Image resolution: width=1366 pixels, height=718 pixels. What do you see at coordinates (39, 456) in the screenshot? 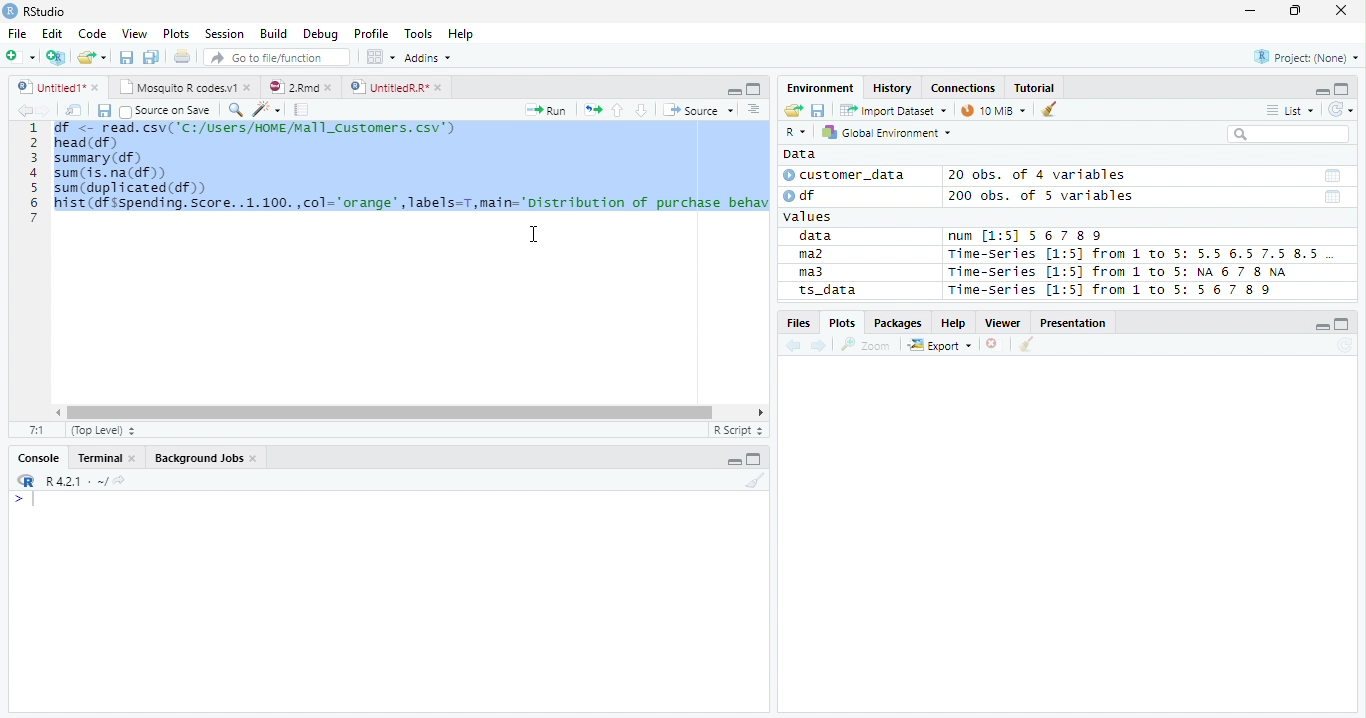
I see `Console` at bounding box center [39, 456].